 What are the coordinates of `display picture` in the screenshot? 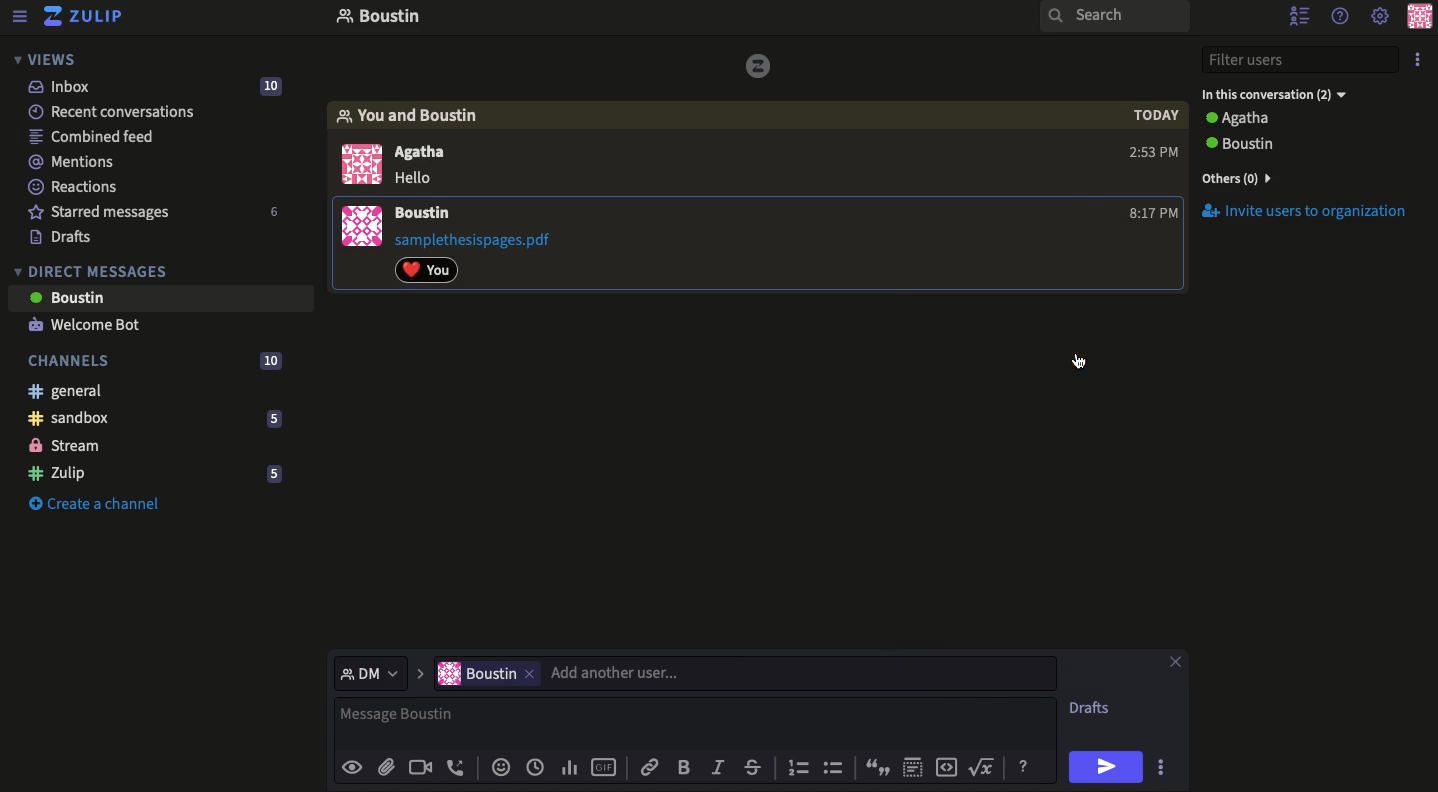 It's located at (361, 163).